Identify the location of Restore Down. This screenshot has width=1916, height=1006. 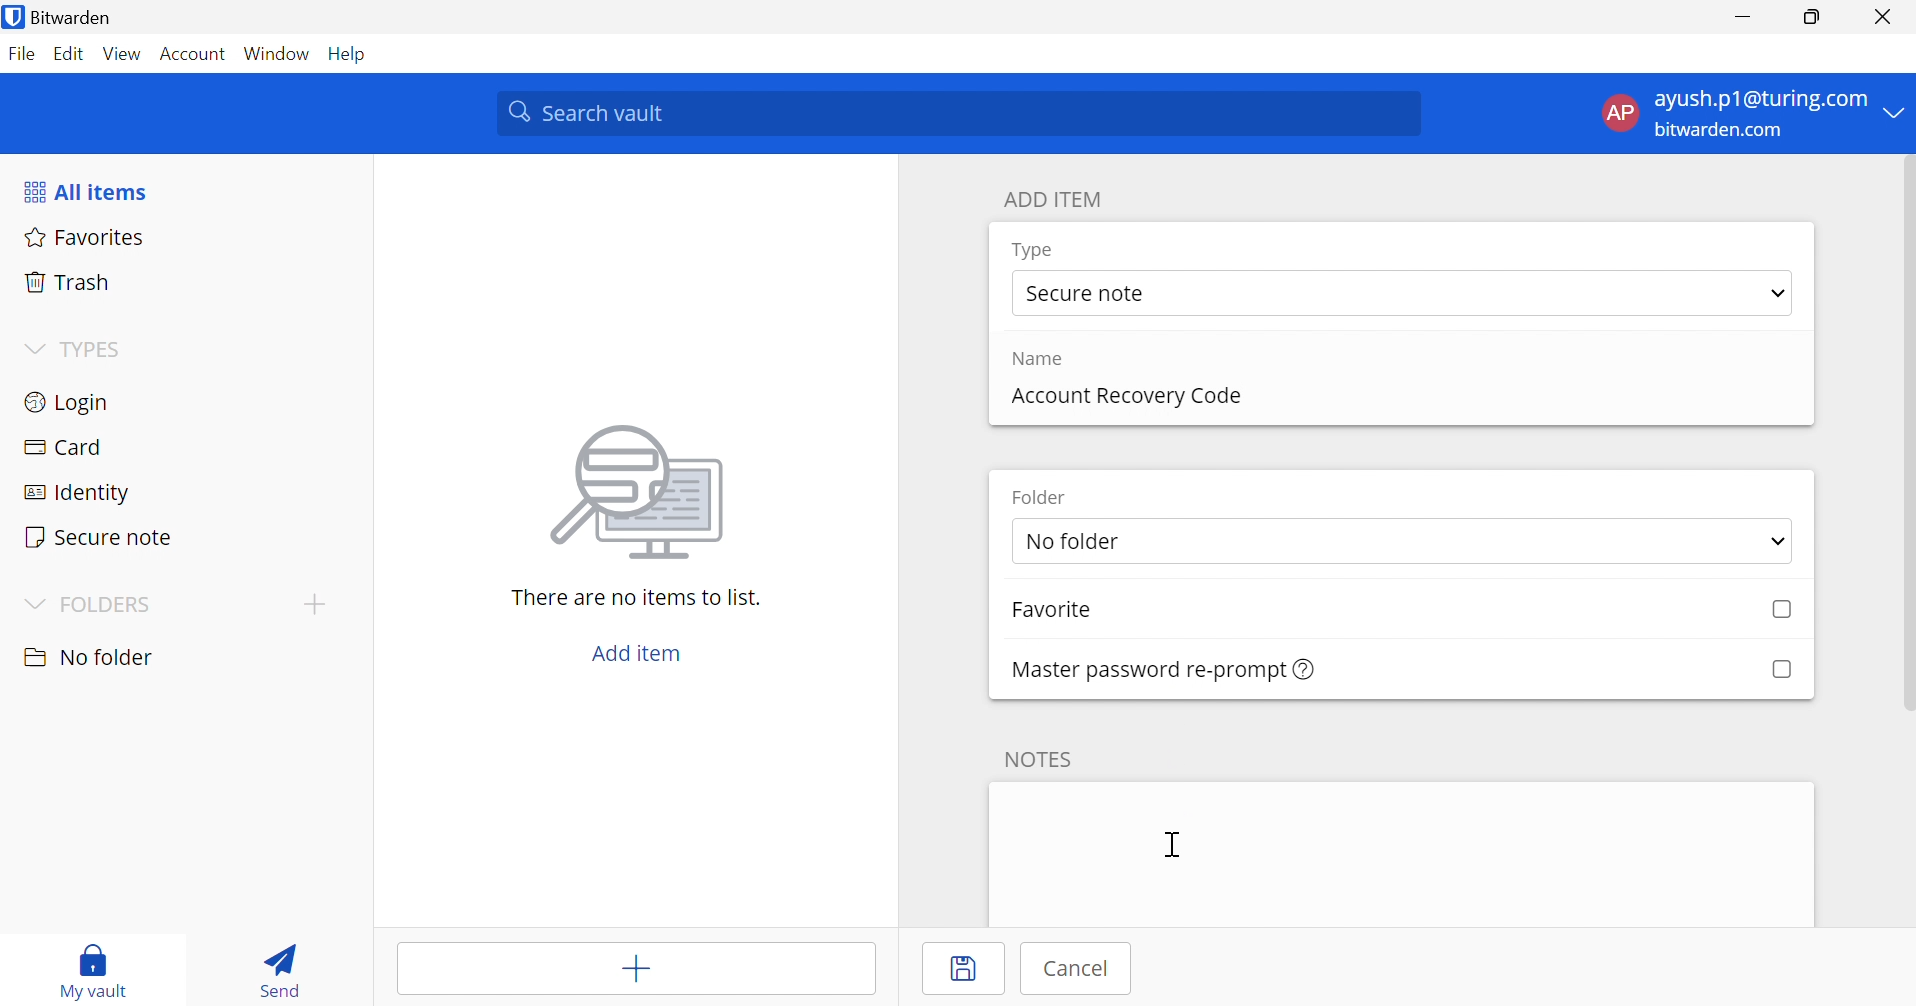
(1810, 19).